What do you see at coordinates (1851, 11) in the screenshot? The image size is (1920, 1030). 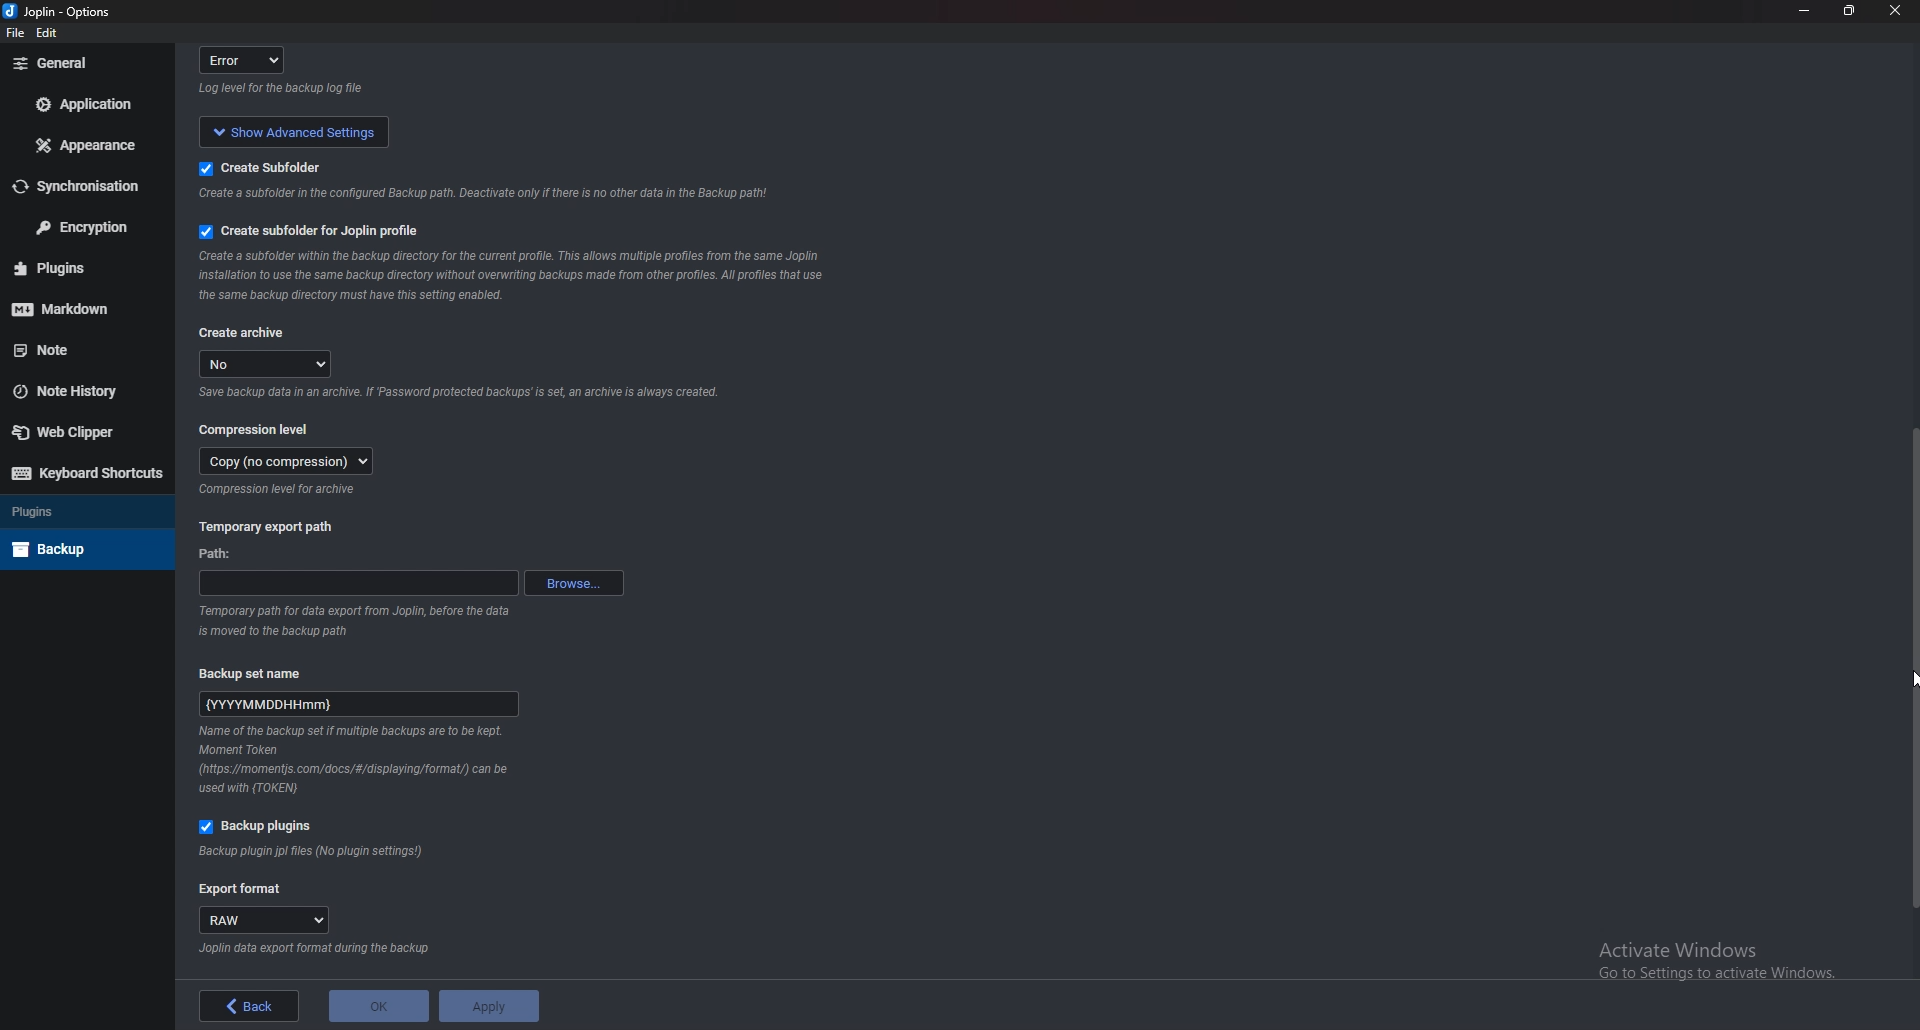 I see `Resize` at bounding box center [1851, 11].